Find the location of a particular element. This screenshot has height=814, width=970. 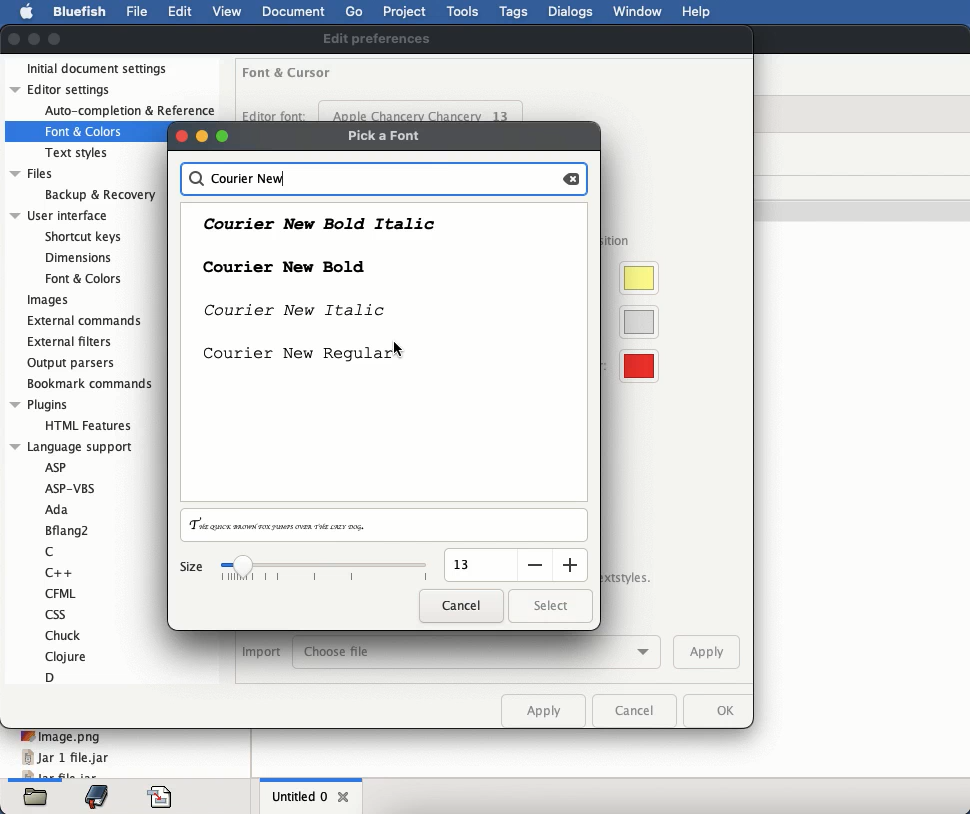

backspace is located at coordinates (573, 183).